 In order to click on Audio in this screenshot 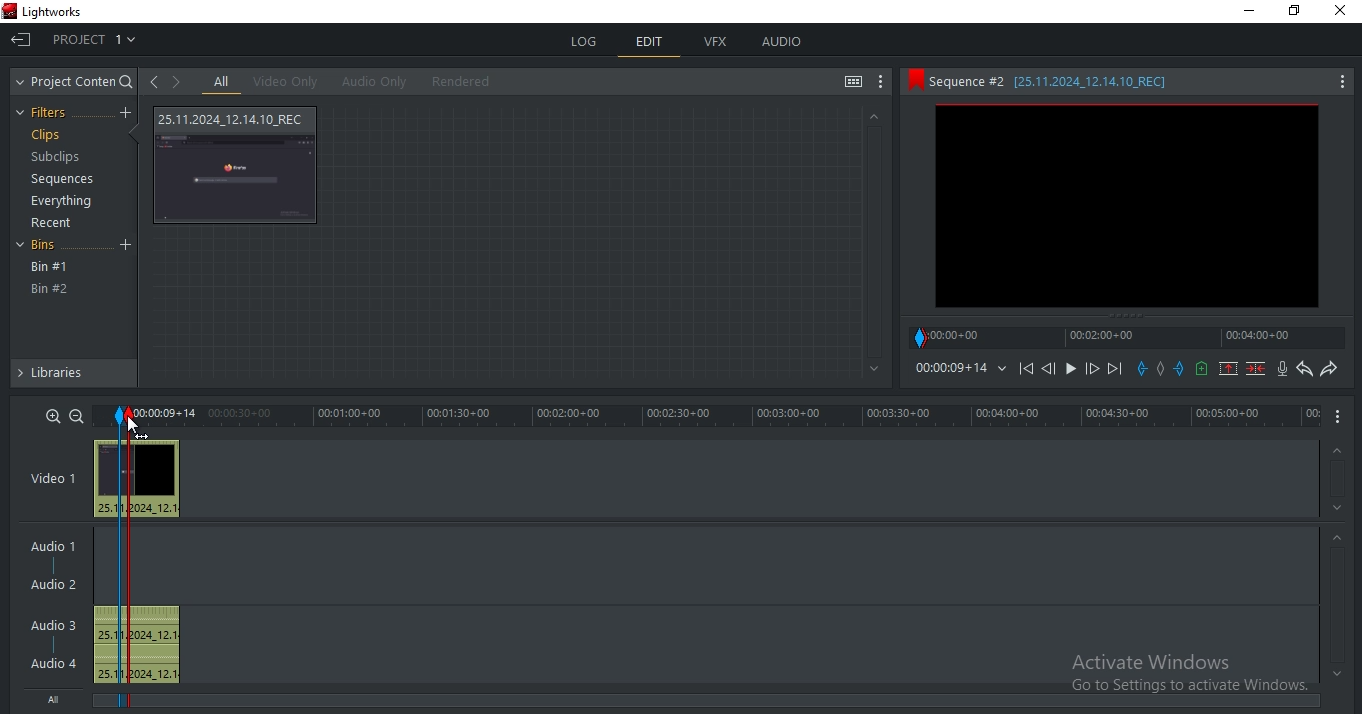, I will do `click(56, 663)`.